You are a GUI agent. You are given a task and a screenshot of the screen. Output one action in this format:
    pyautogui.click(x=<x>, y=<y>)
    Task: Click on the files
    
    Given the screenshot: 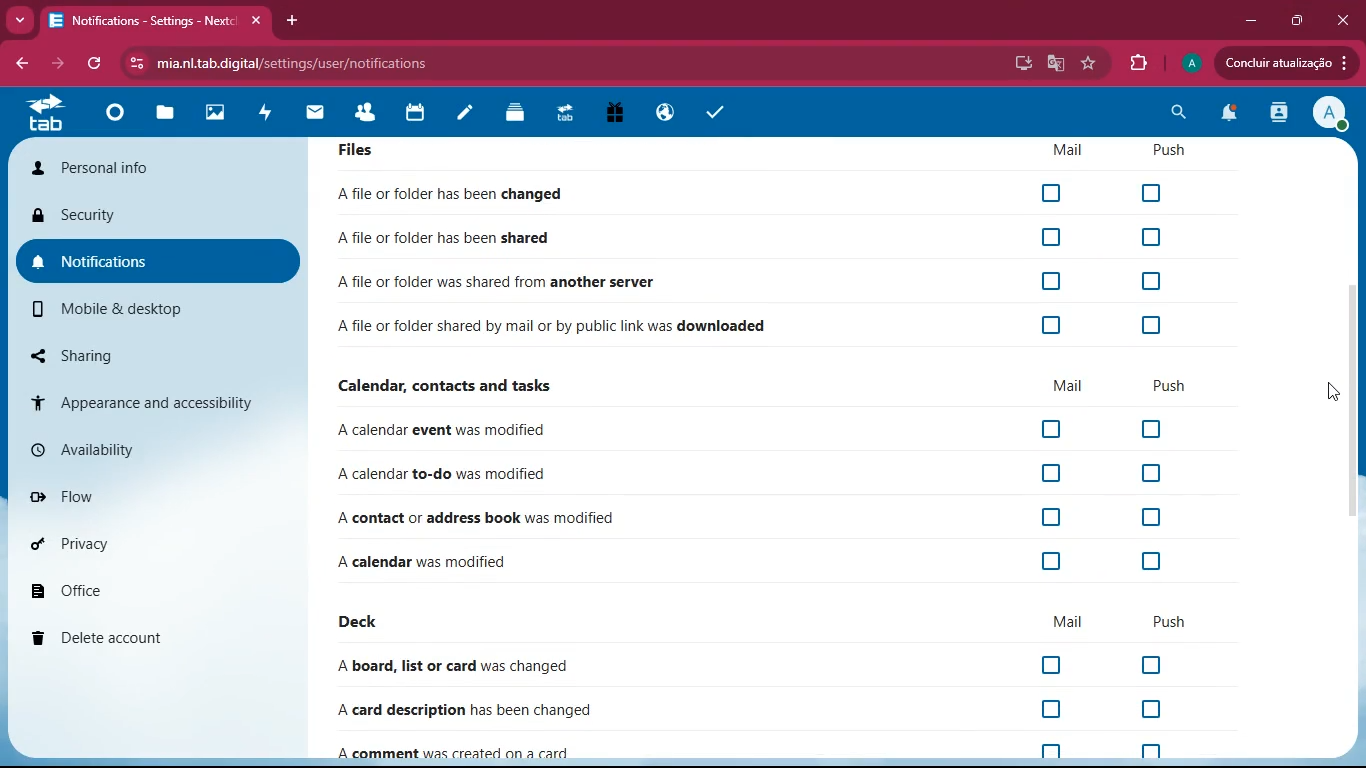 What is the action you would take?
    pyautogui.click(x=170, y=114)
    